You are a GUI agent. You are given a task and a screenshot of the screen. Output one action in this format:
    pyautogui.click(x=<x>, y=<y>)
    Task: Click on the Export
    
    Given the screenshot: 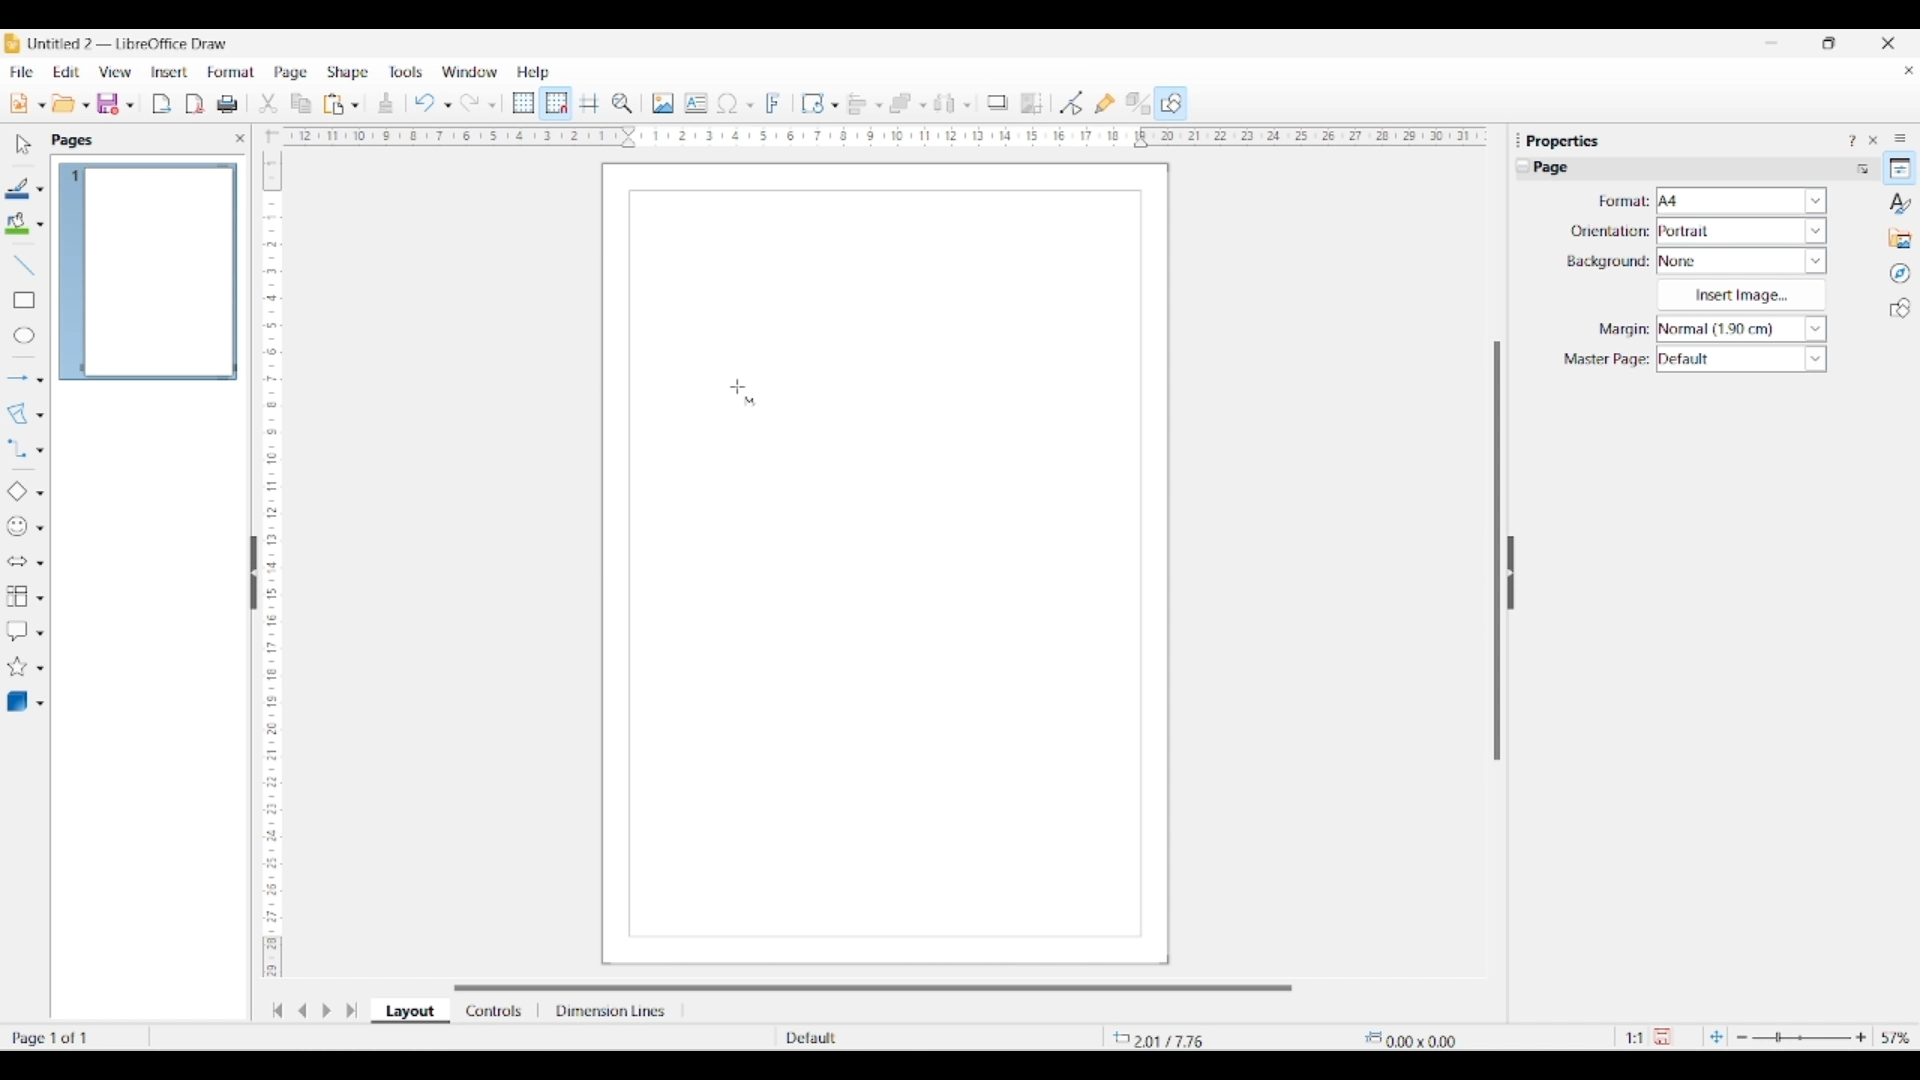 What is the action you would take?
    pyautogui.click(x=162, y=104)
    